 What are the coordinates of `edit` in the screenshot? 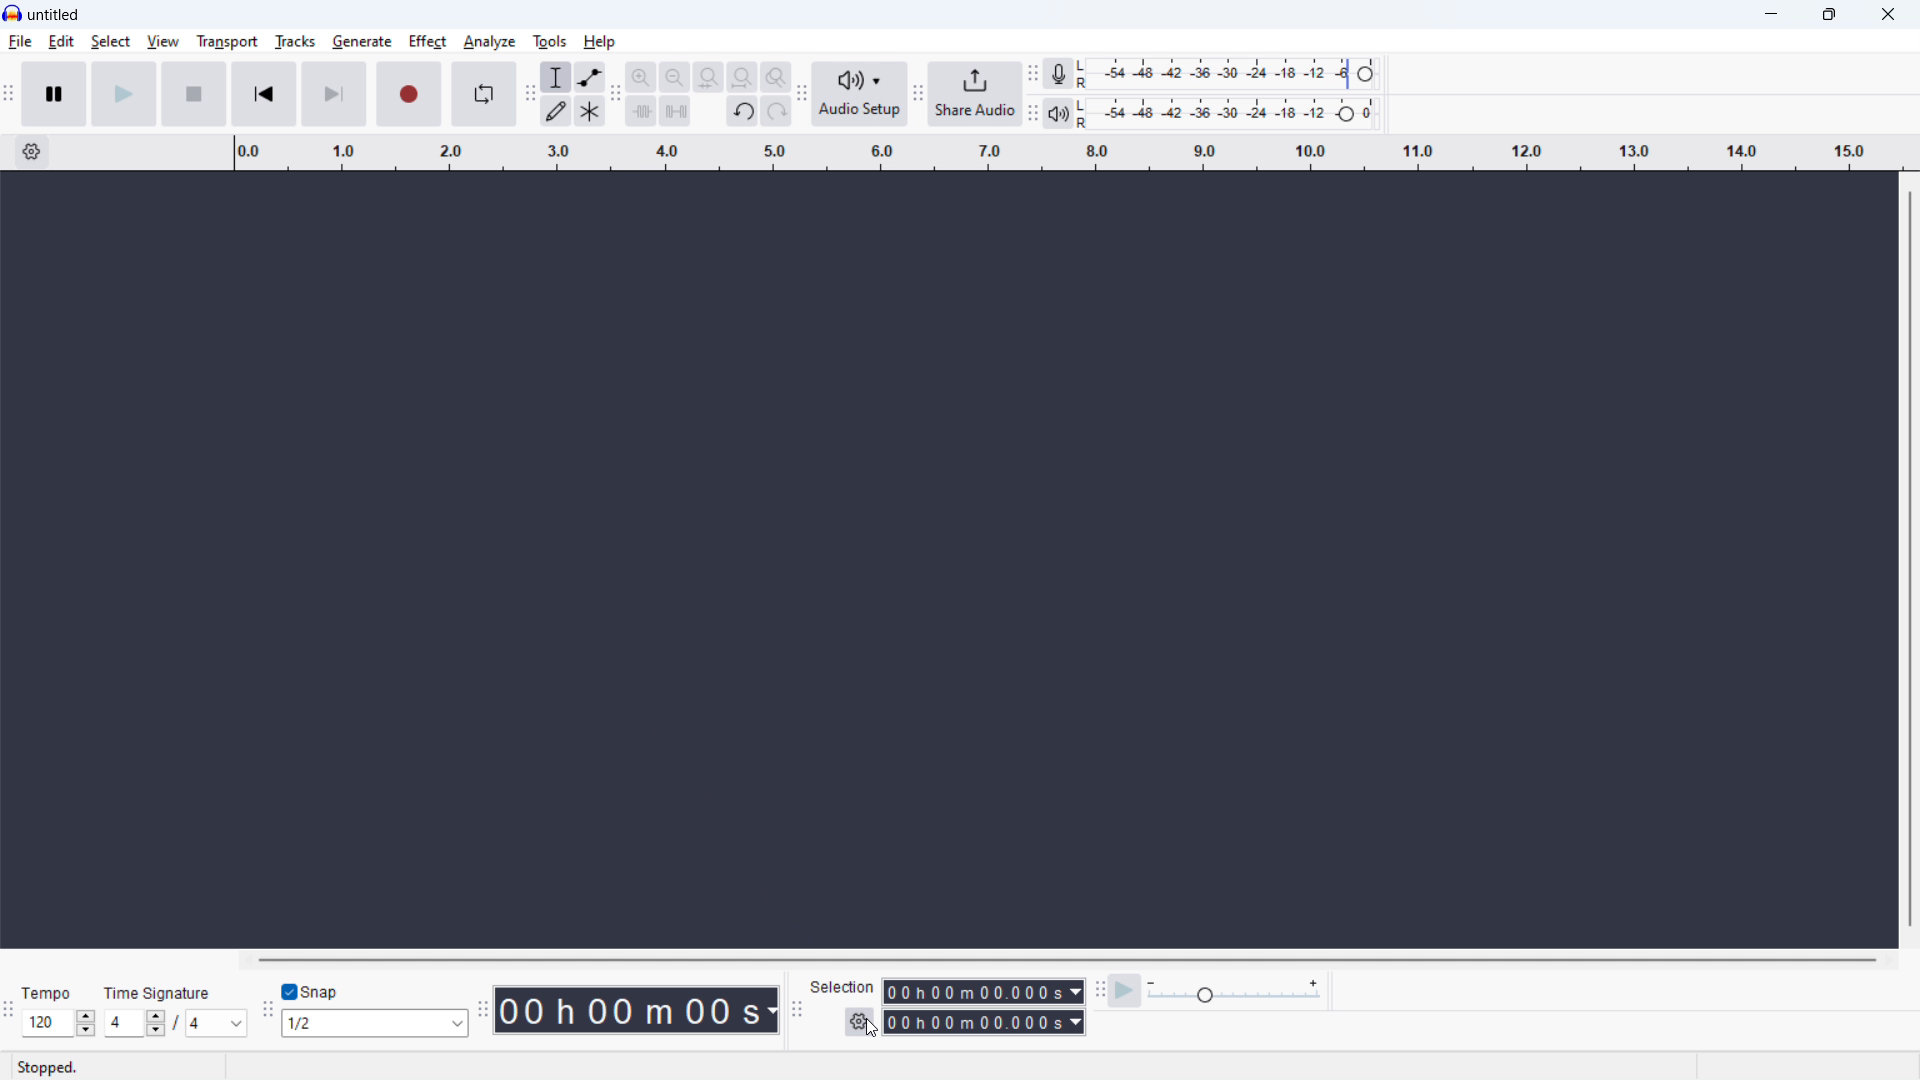 It's located at (61, 43).